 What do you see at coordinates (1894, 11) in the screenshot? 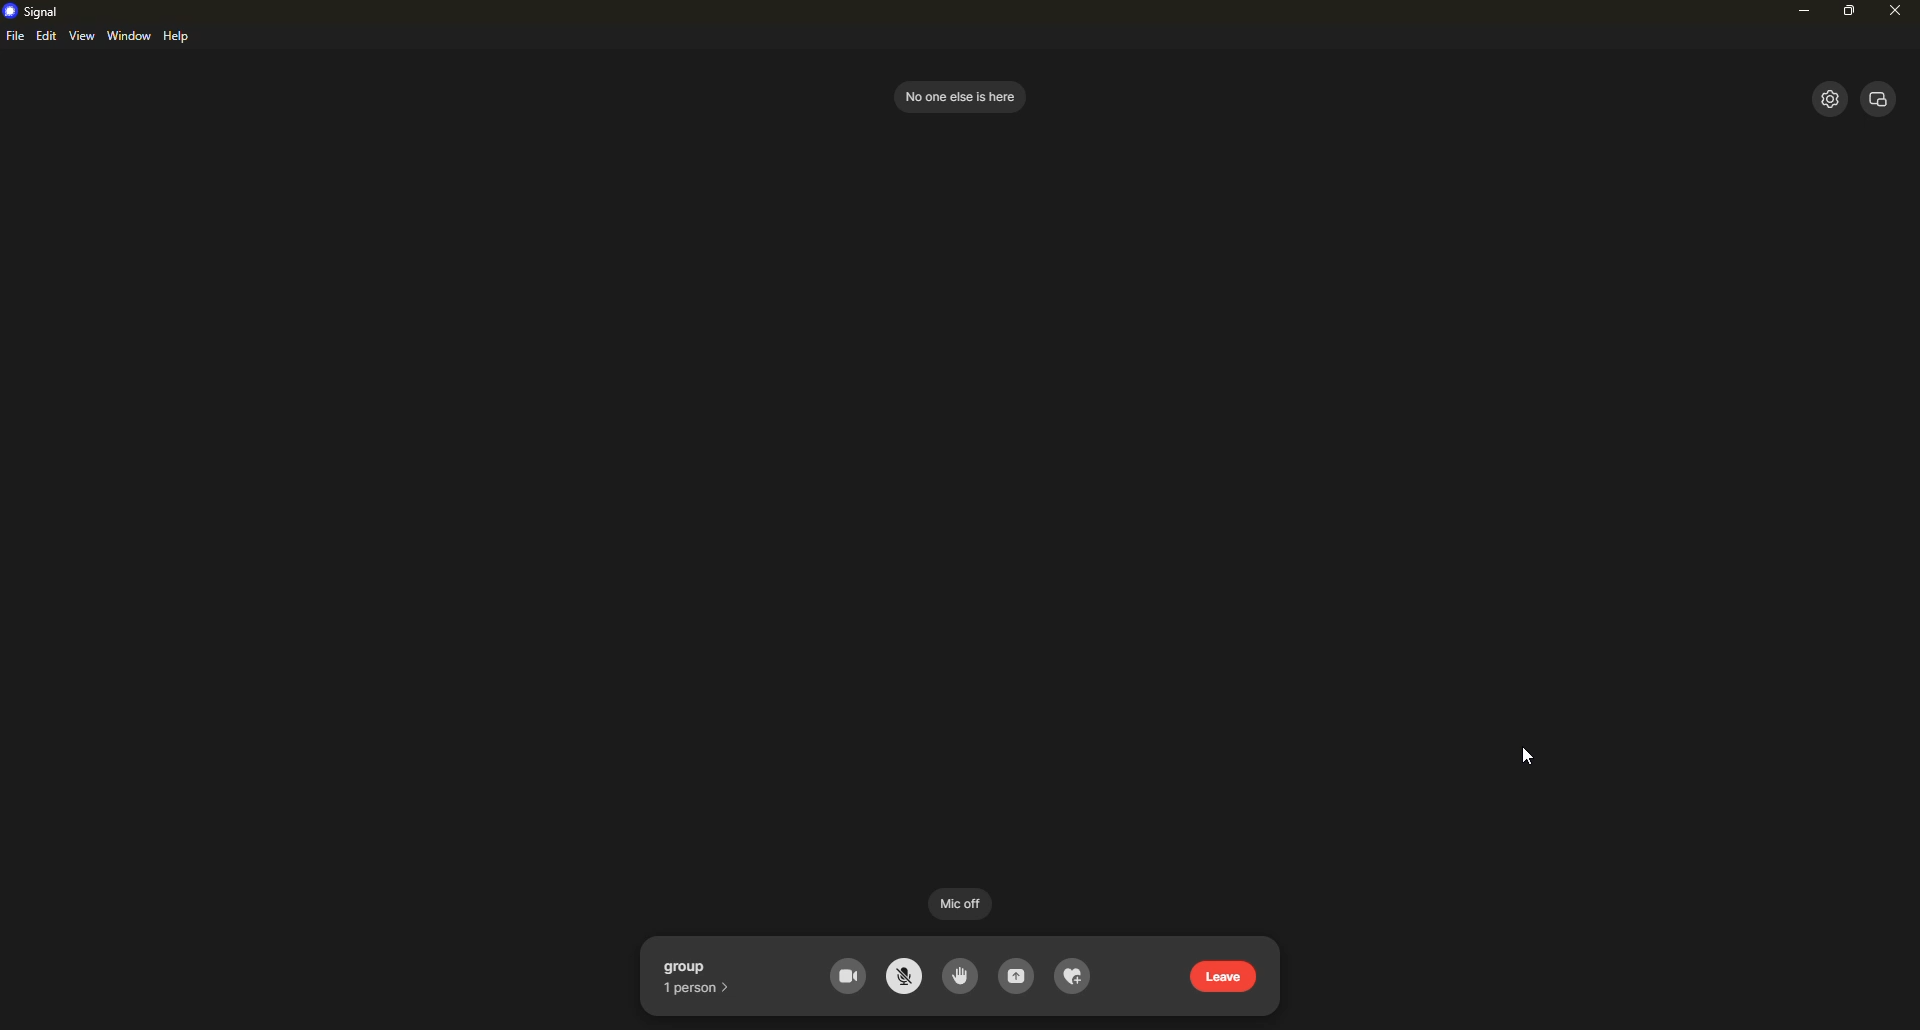
I see `close` at bounding box center [1894, 11].